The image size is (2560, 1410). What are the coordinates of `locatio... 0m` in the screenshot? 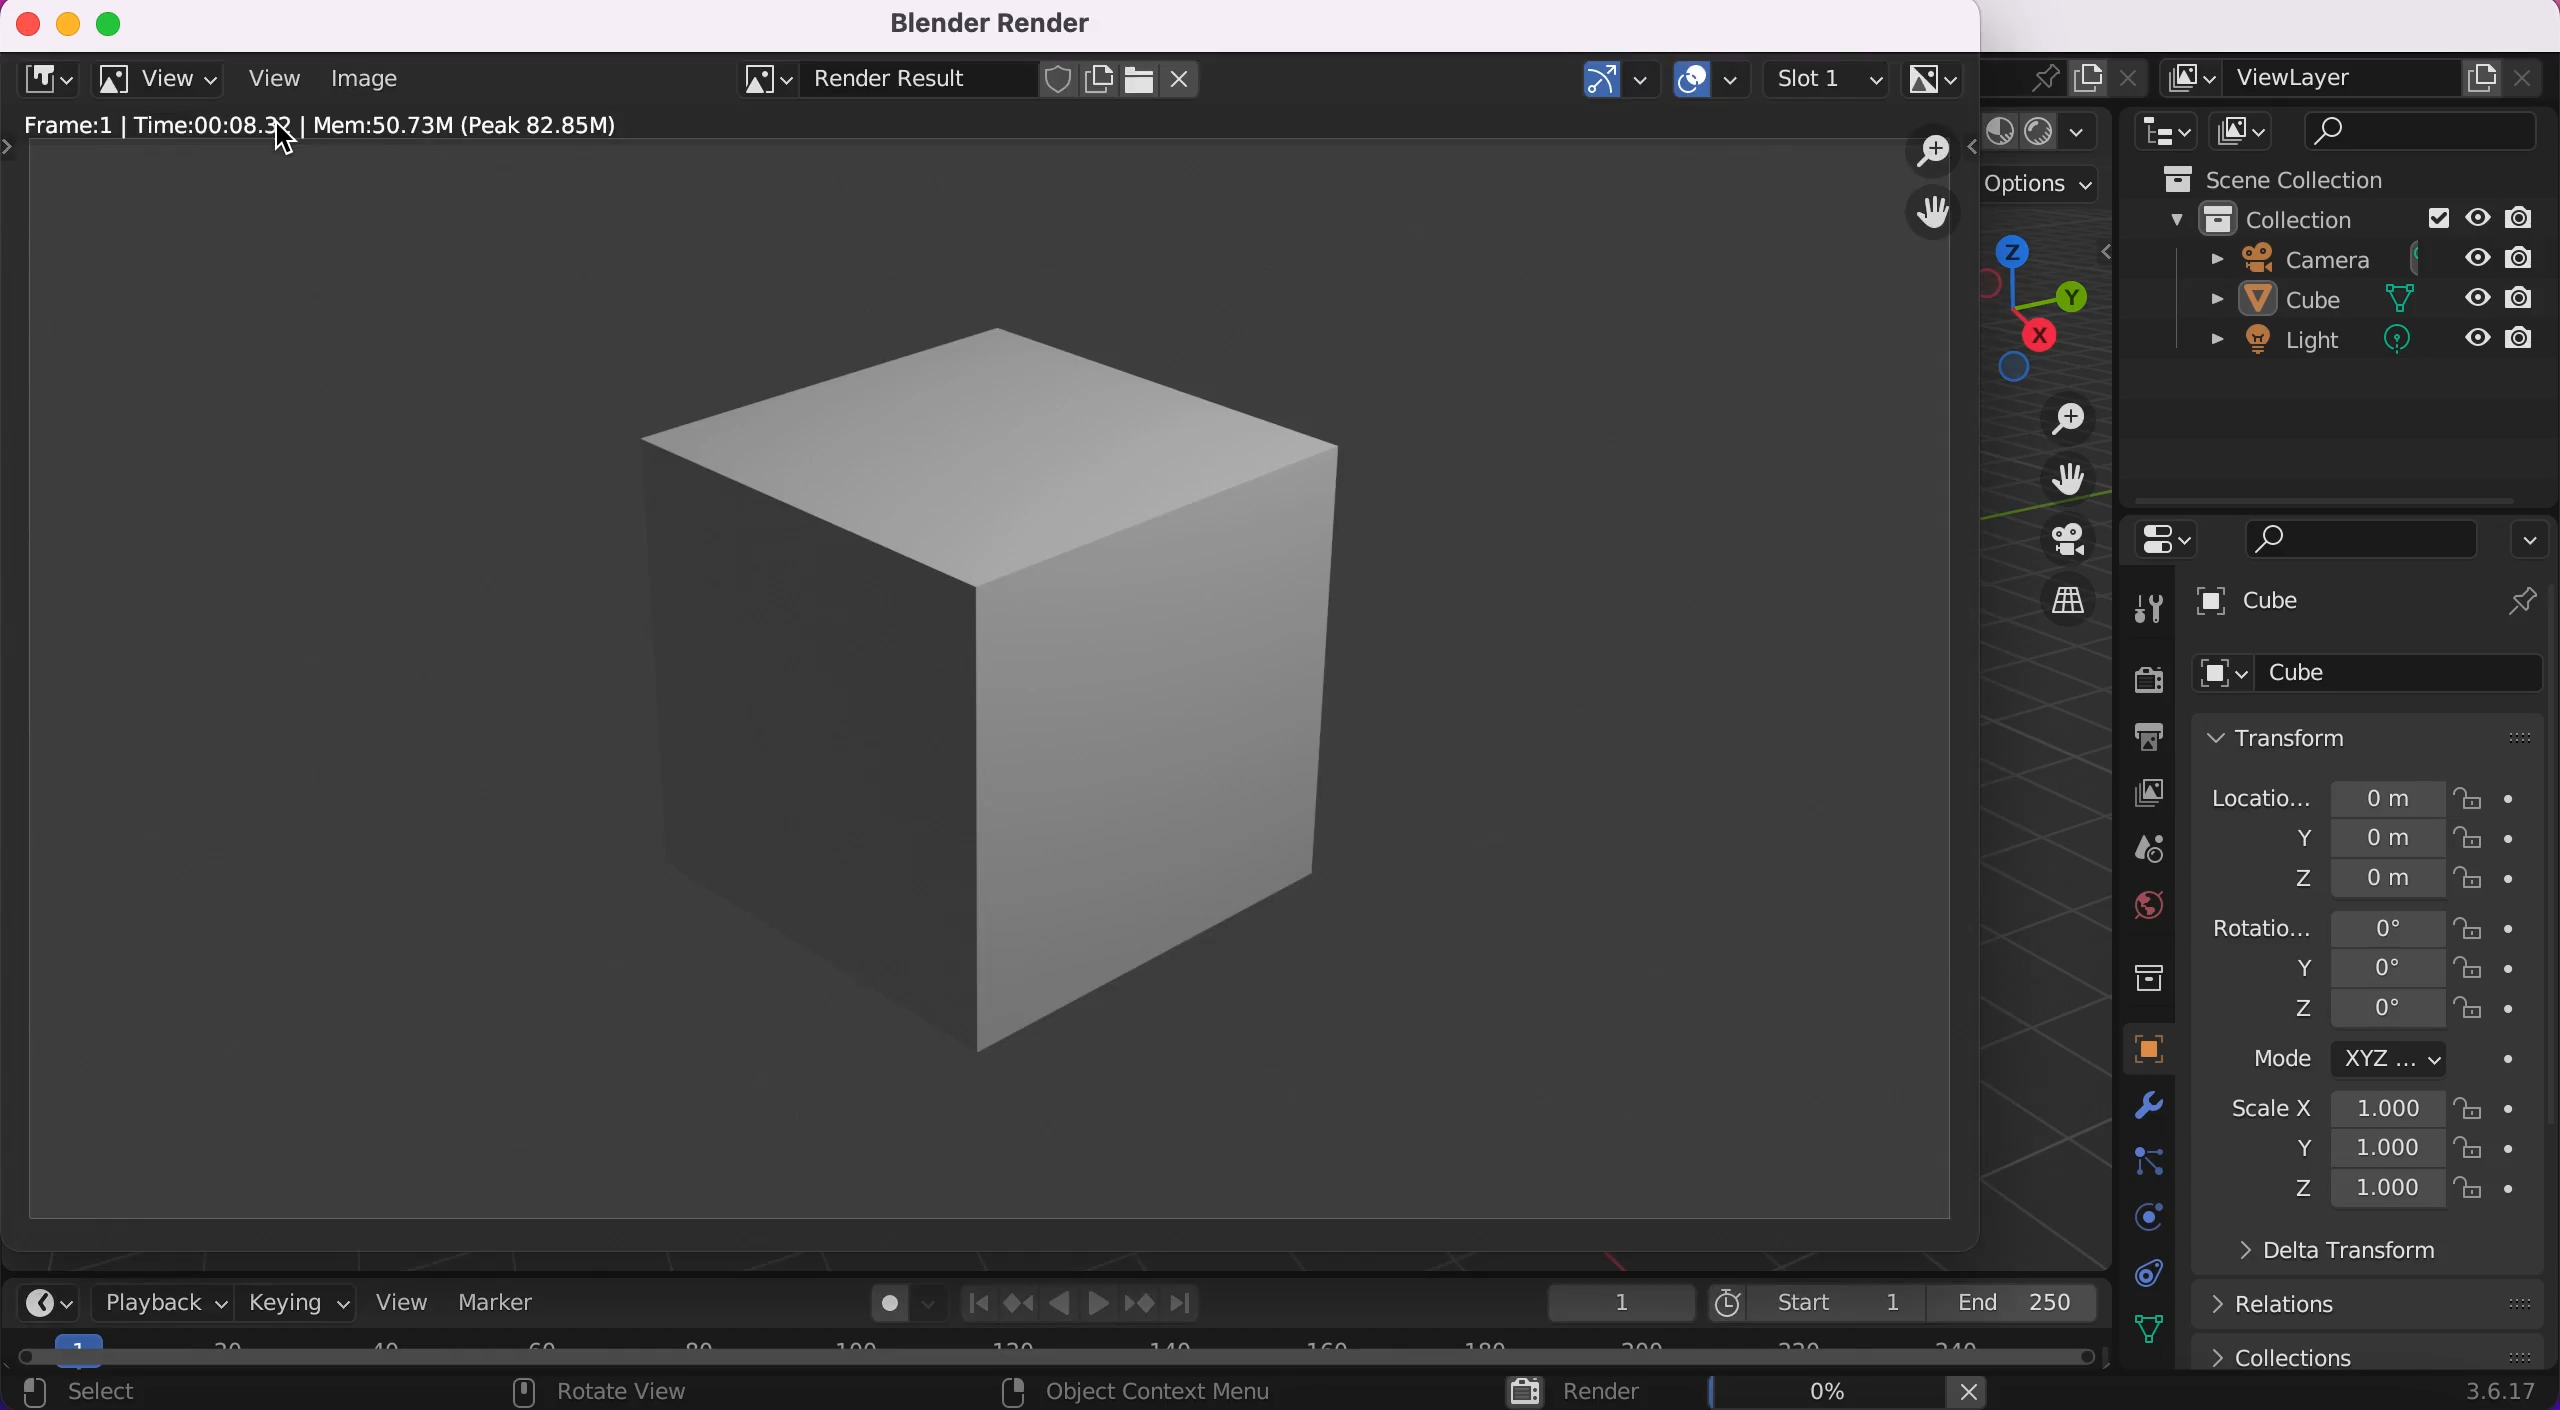 It's located at (2317, 795).